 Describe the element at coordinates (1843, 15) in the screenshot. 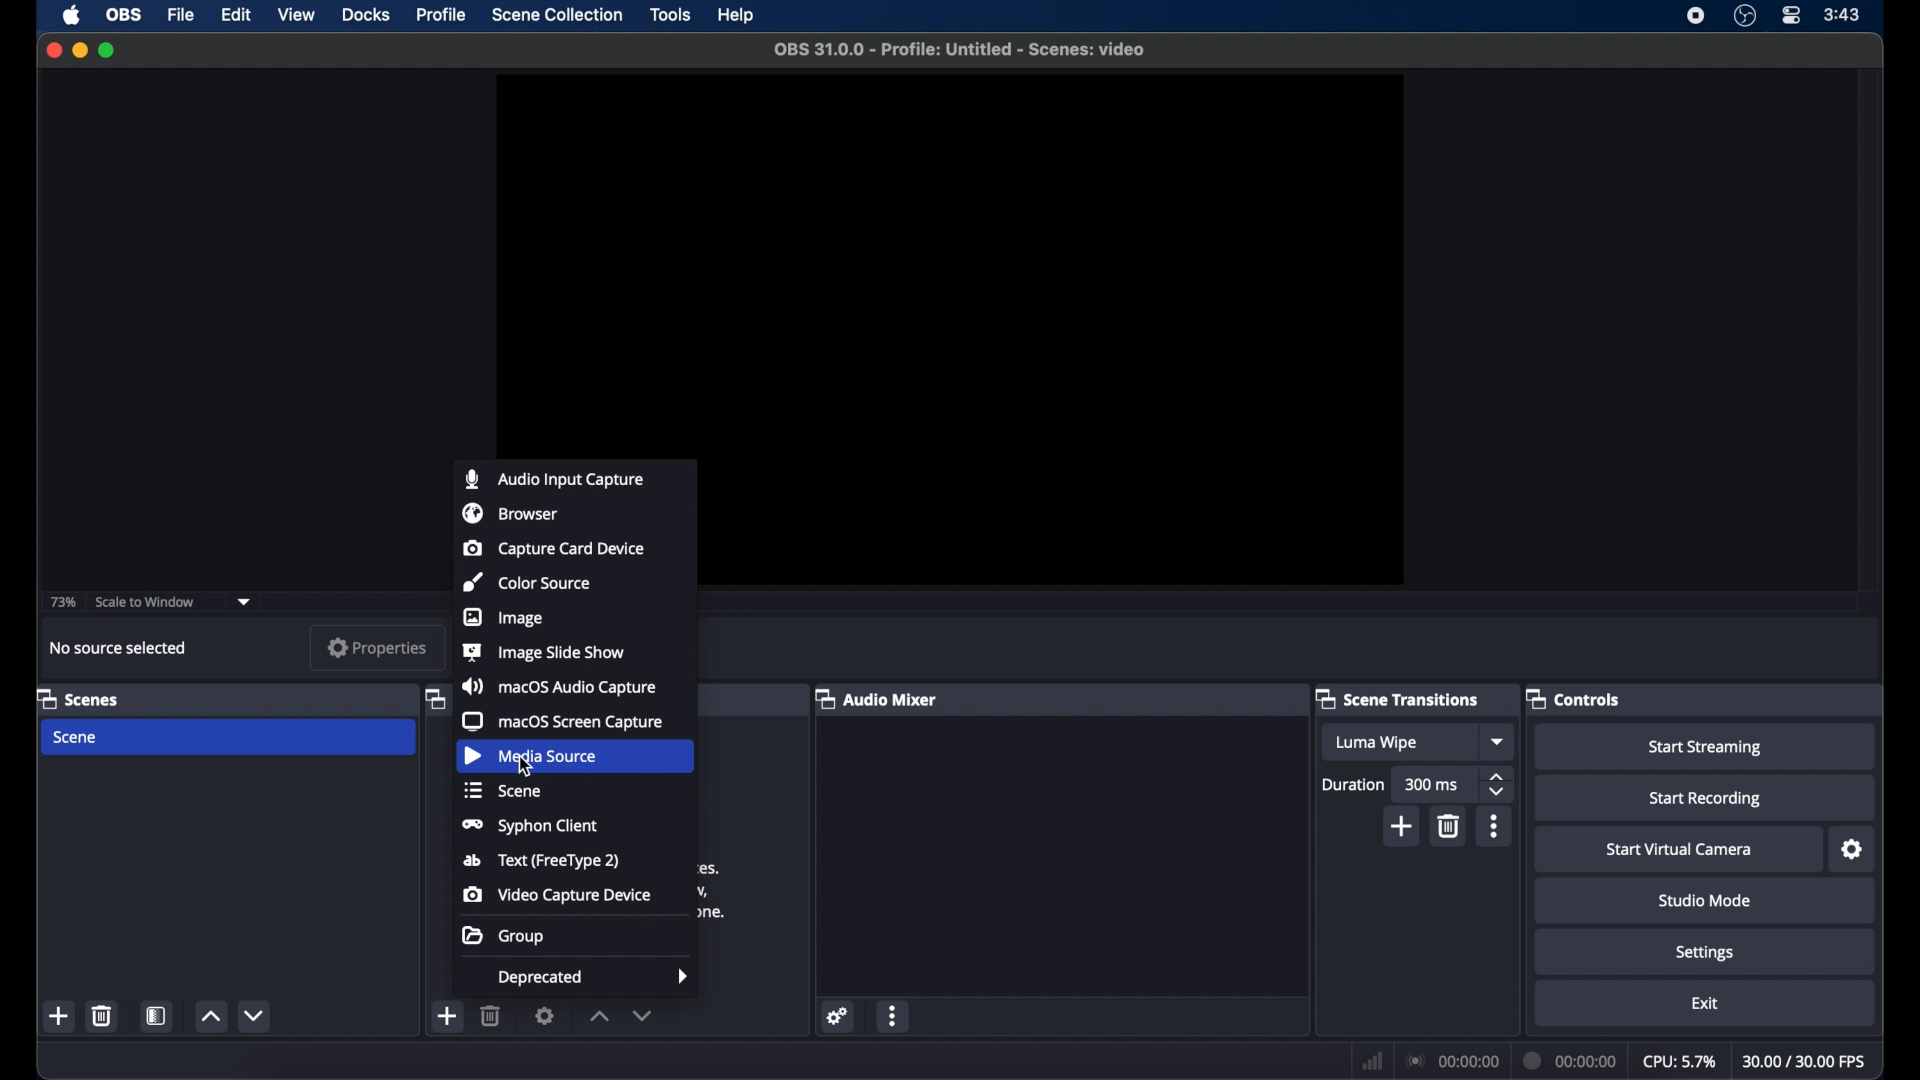

I see `3:43` at that location.